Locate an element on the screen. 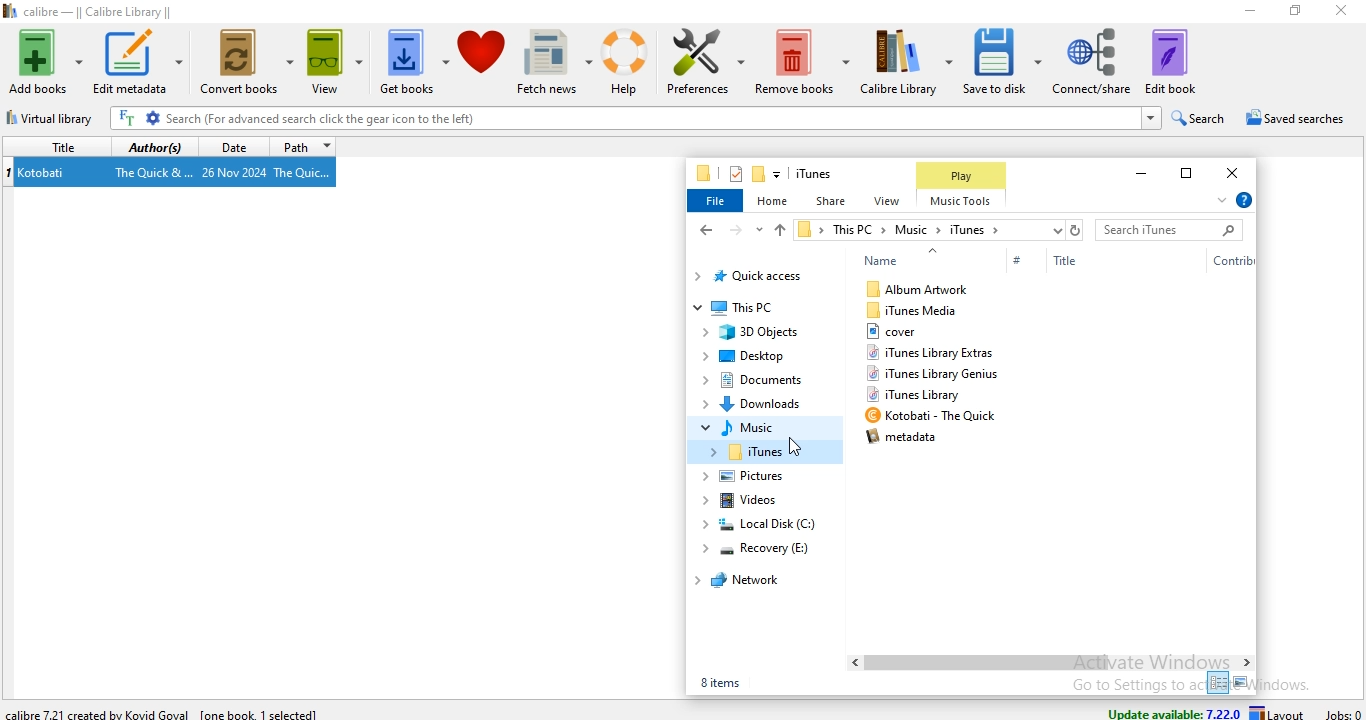 This screenshot has height=720, width=1366. convert books is located at coordinates (245, 65).